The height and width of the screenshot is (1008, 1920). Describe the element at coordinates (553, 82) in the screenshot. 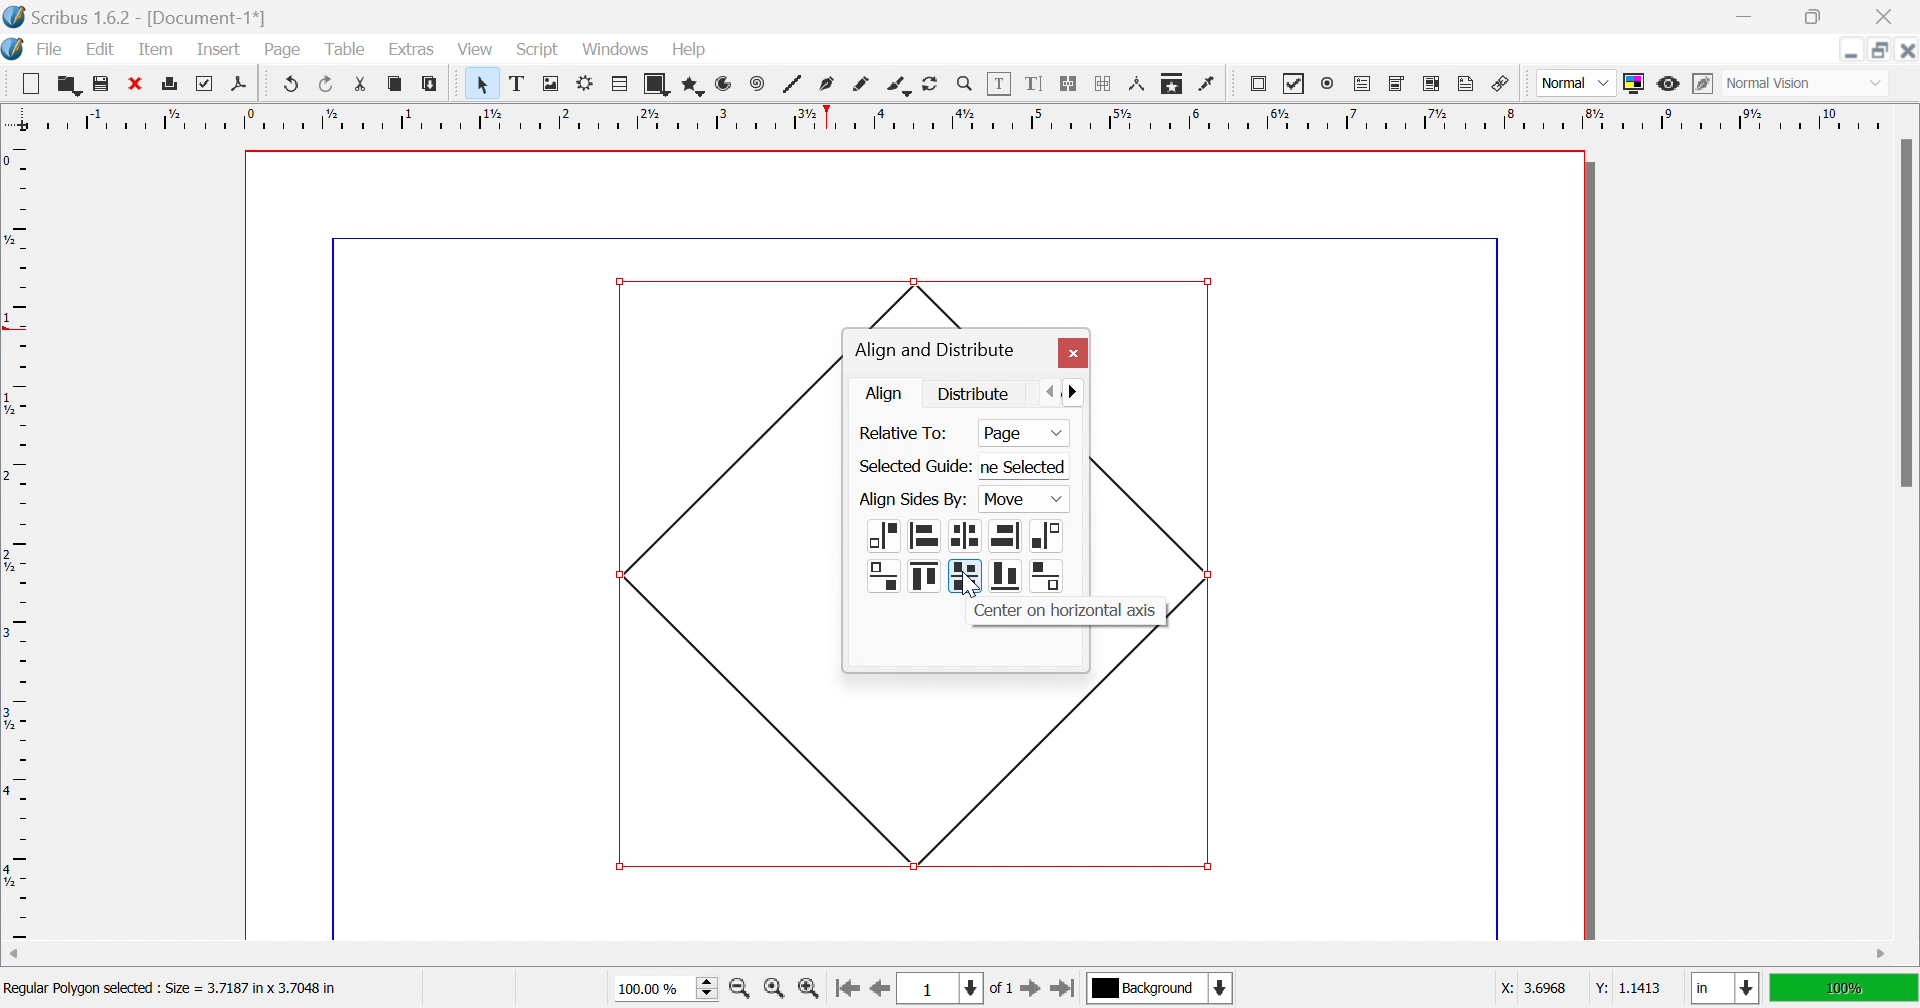

I see `Image frame` at that location.